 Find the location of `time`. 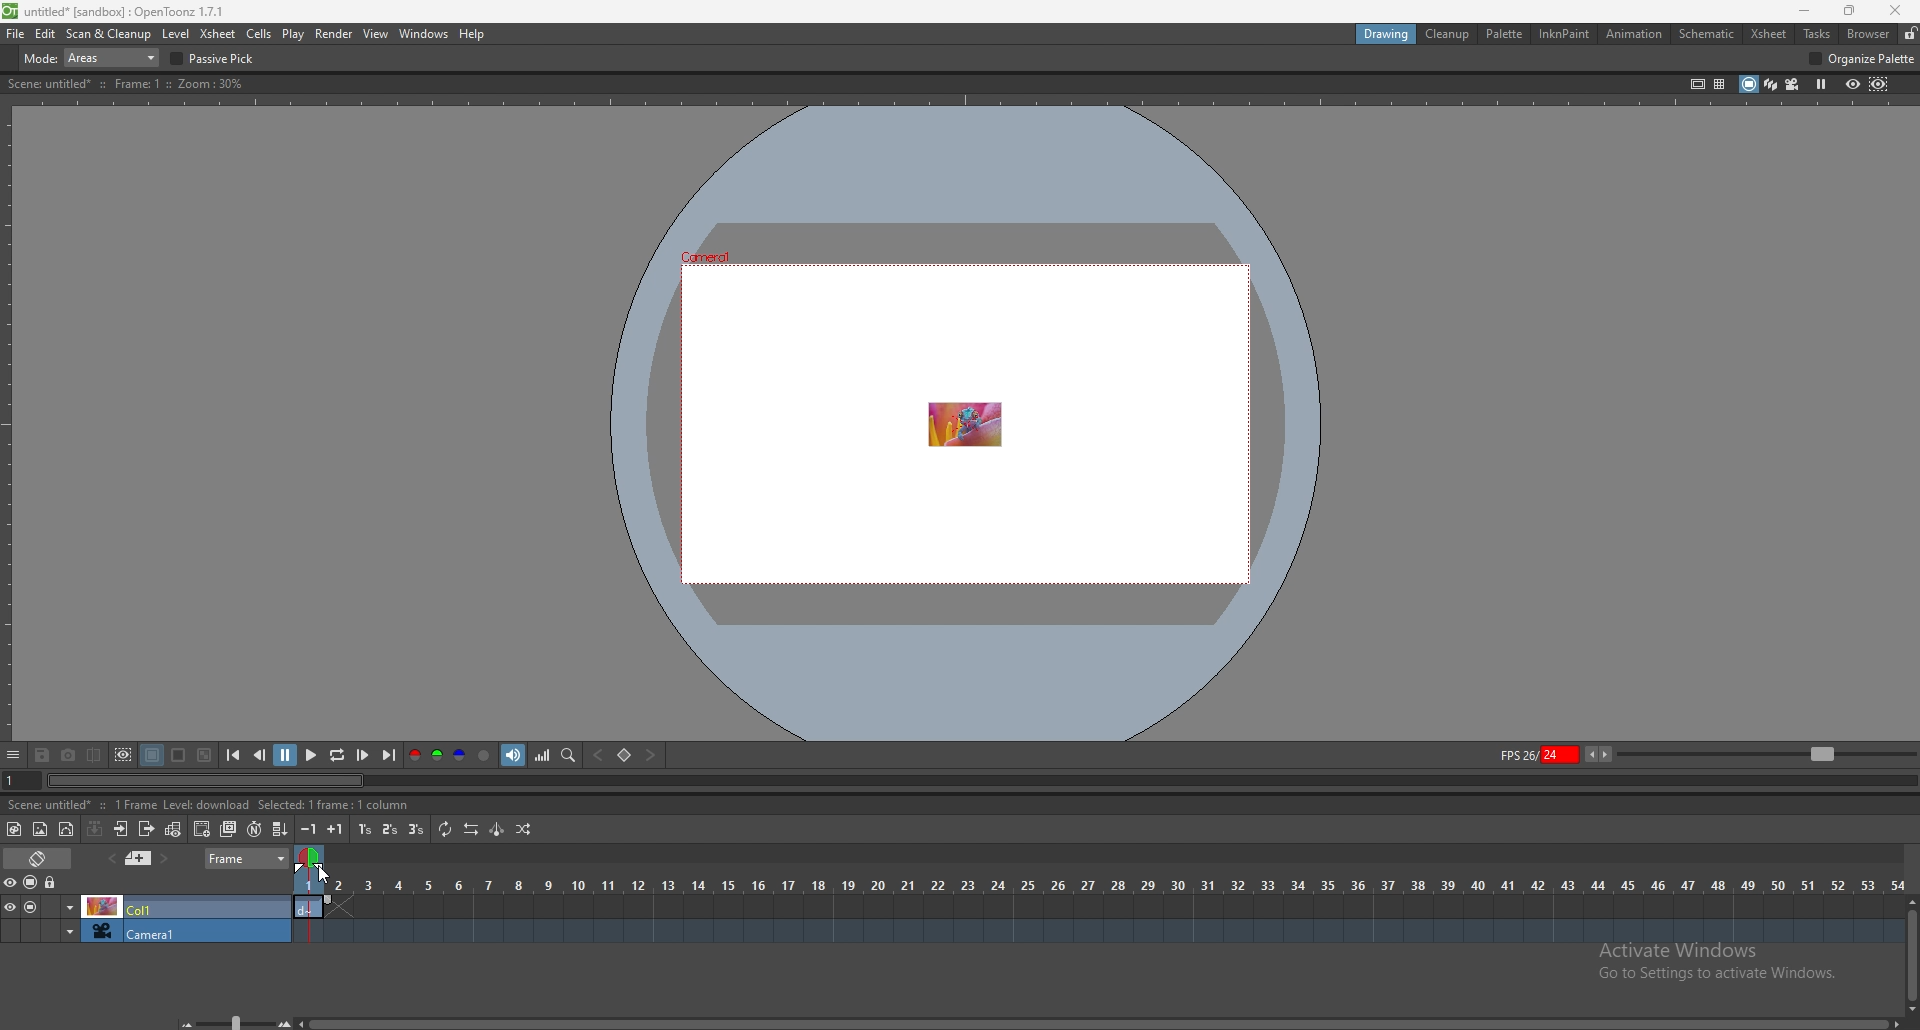

time is located at coordinates (1099, 884).